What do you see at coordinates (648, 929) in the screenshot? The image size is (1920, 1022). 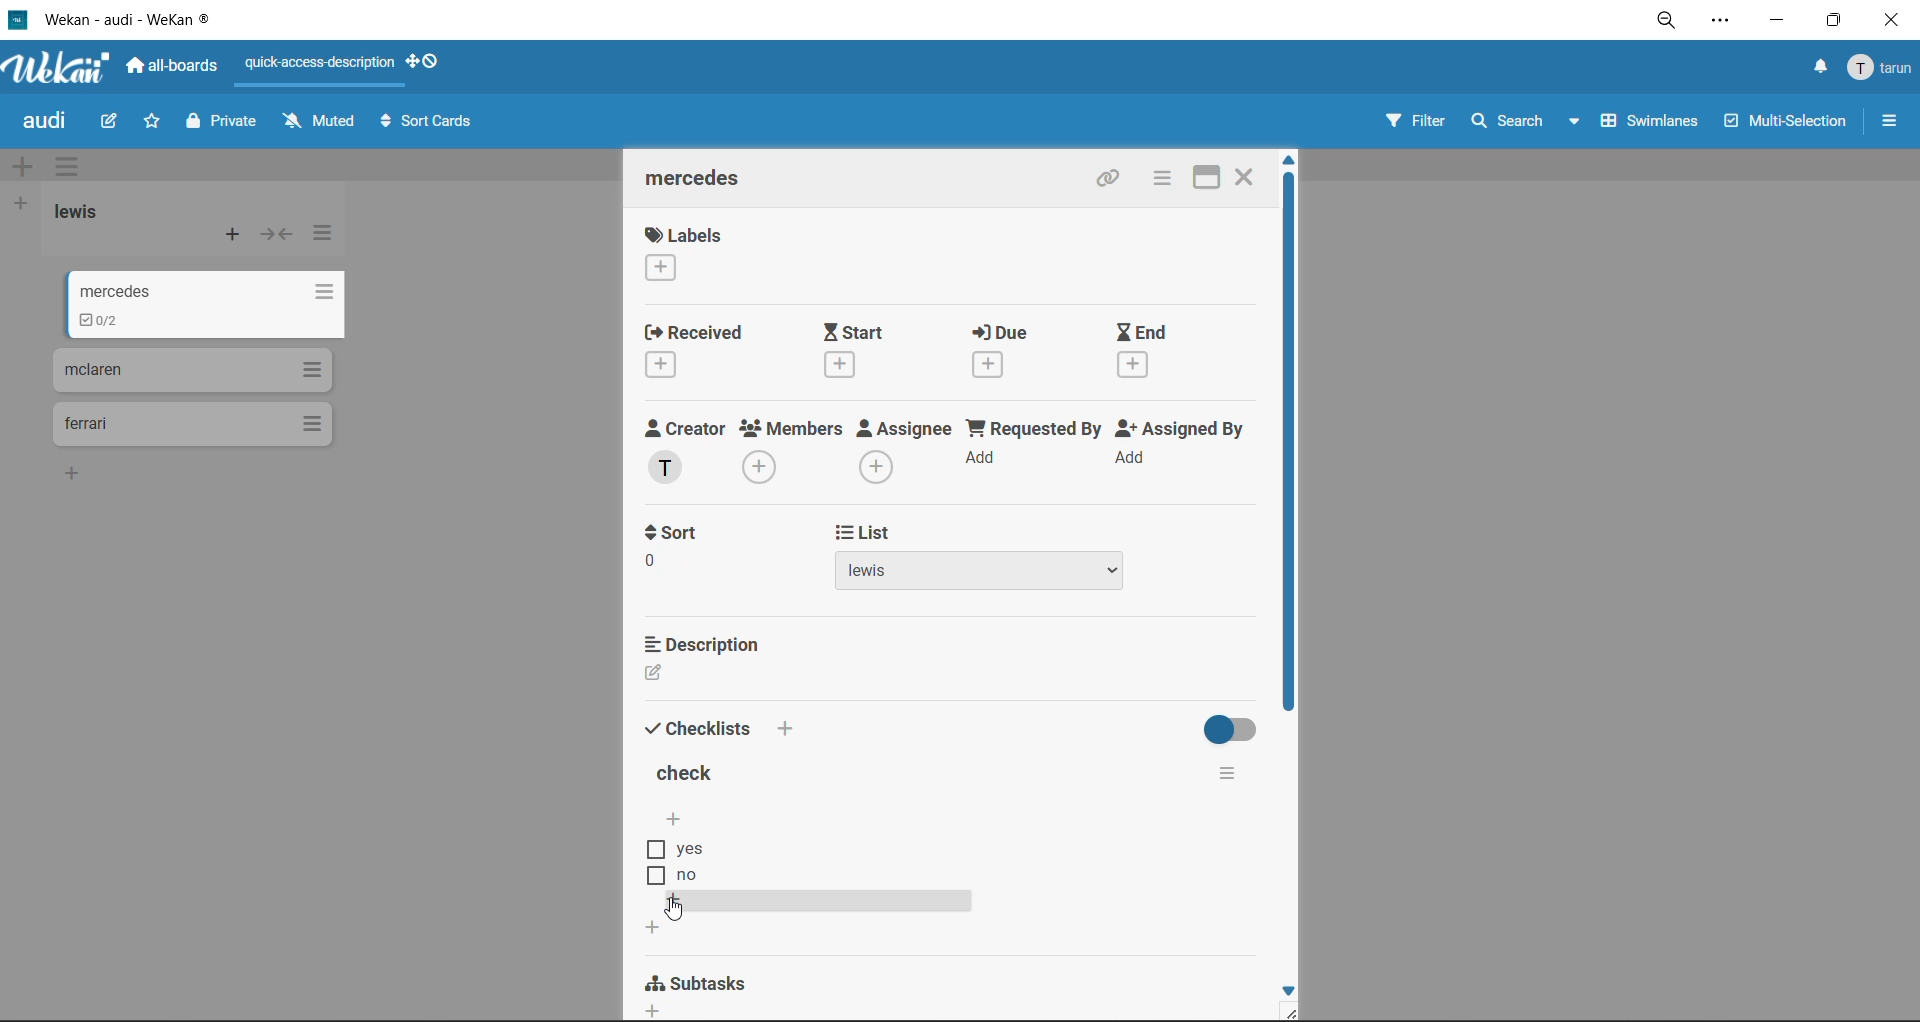 I see `add checklist` at bounding box center [648, 929].